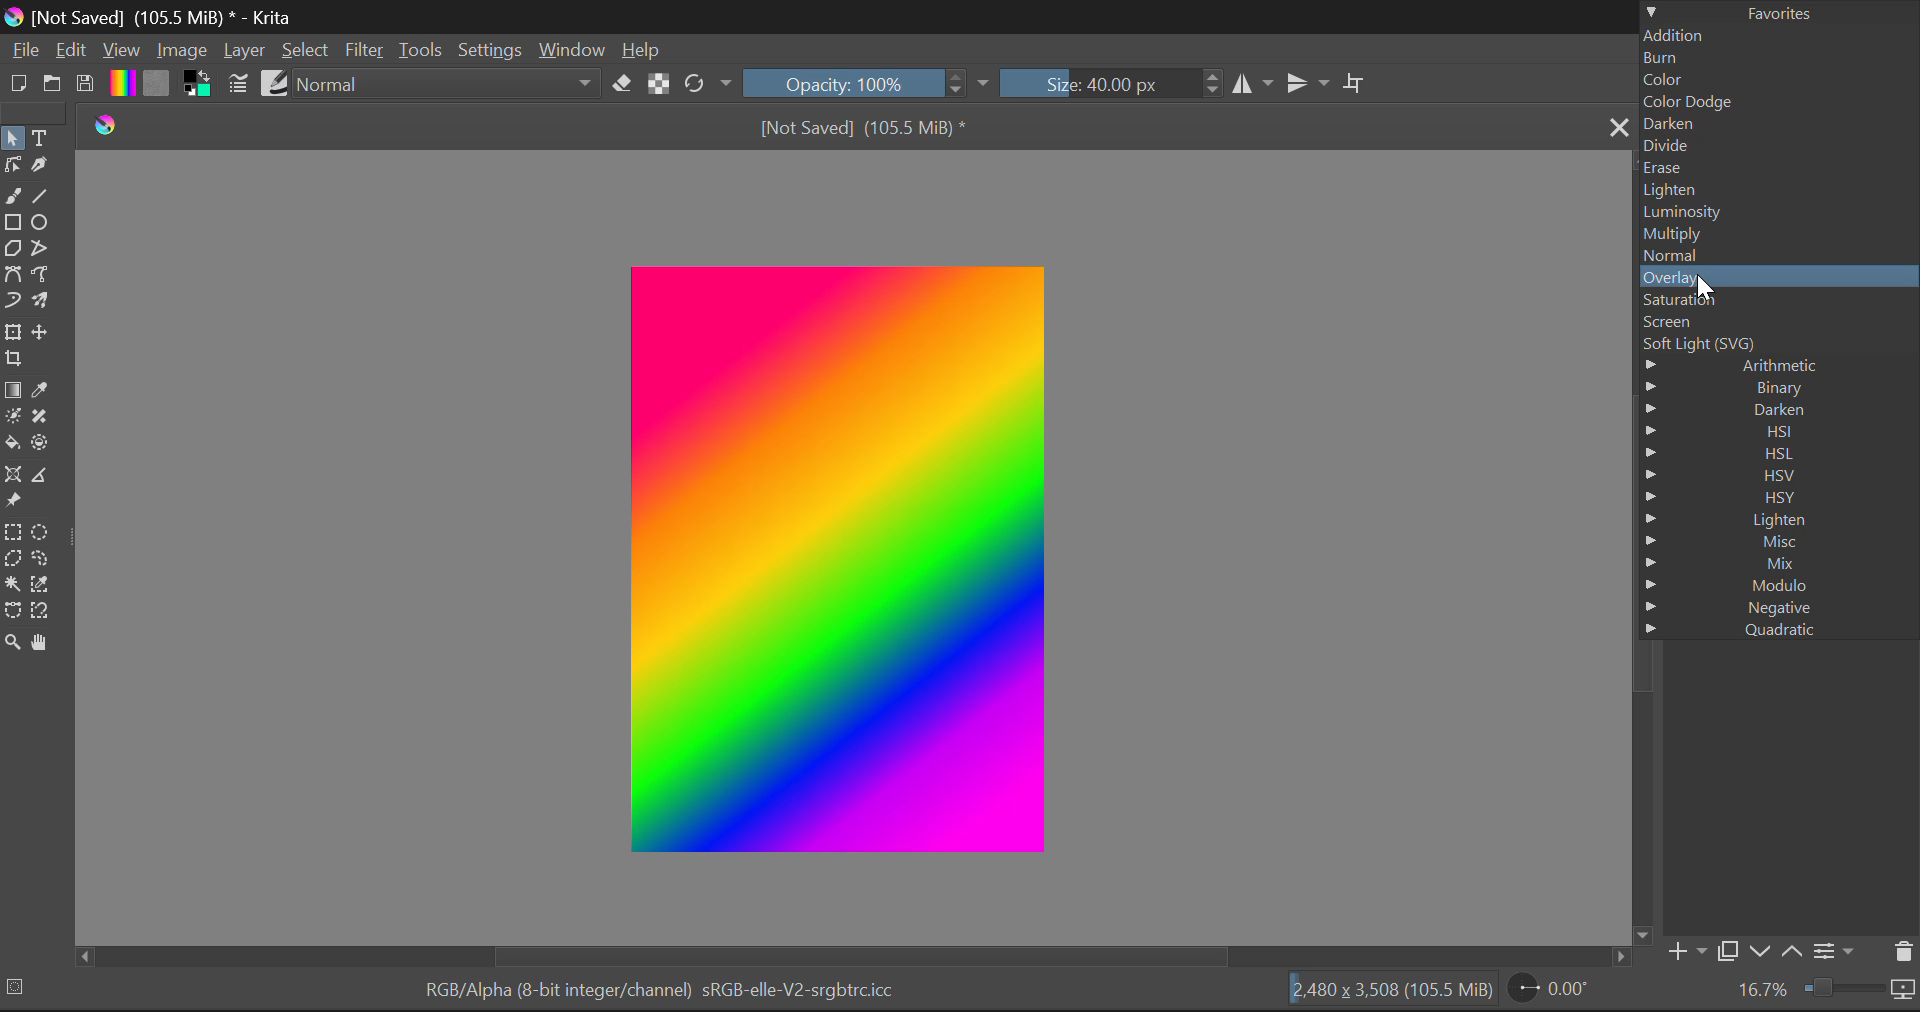 Image resolution: width=1920 pixels, height=1012 pixels. I want to click on cursor, so click(1704, 291).